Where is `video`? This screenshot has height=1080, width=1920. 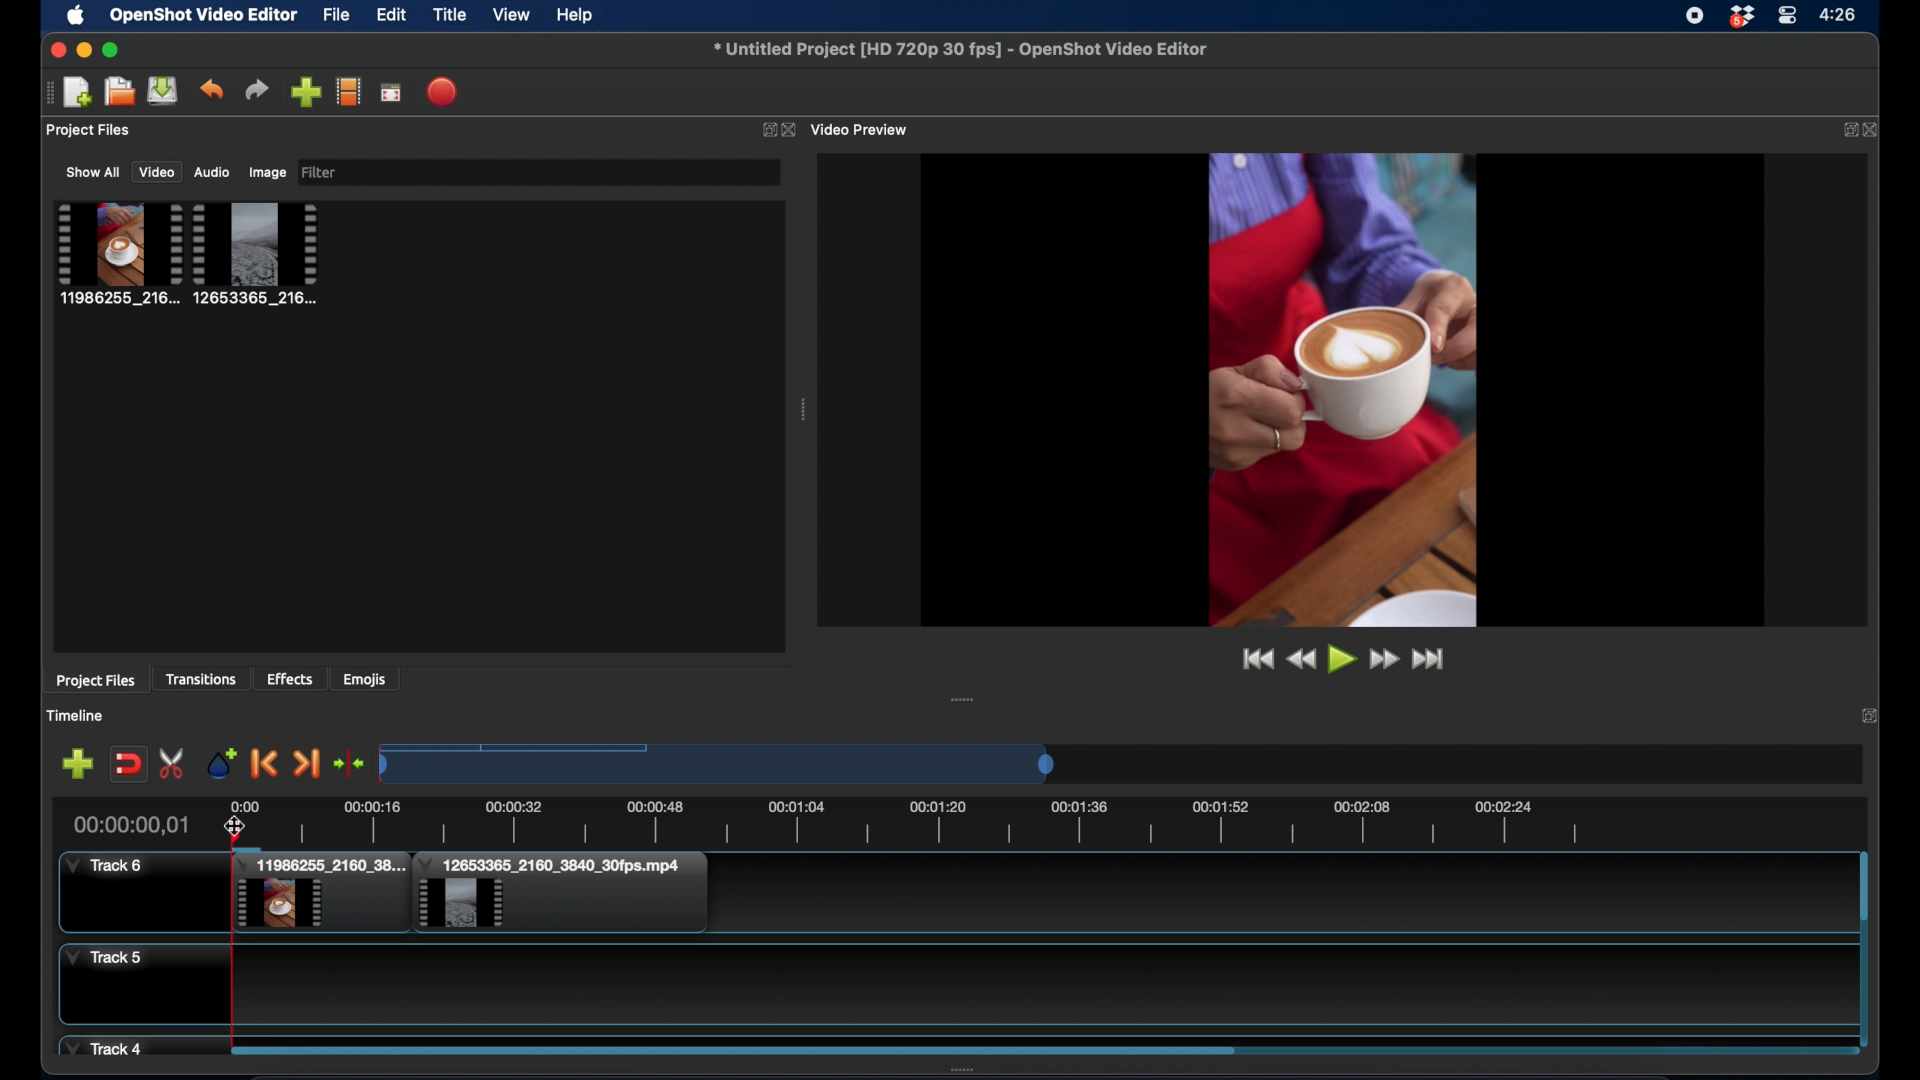
video is located at coordinates (156, 172).